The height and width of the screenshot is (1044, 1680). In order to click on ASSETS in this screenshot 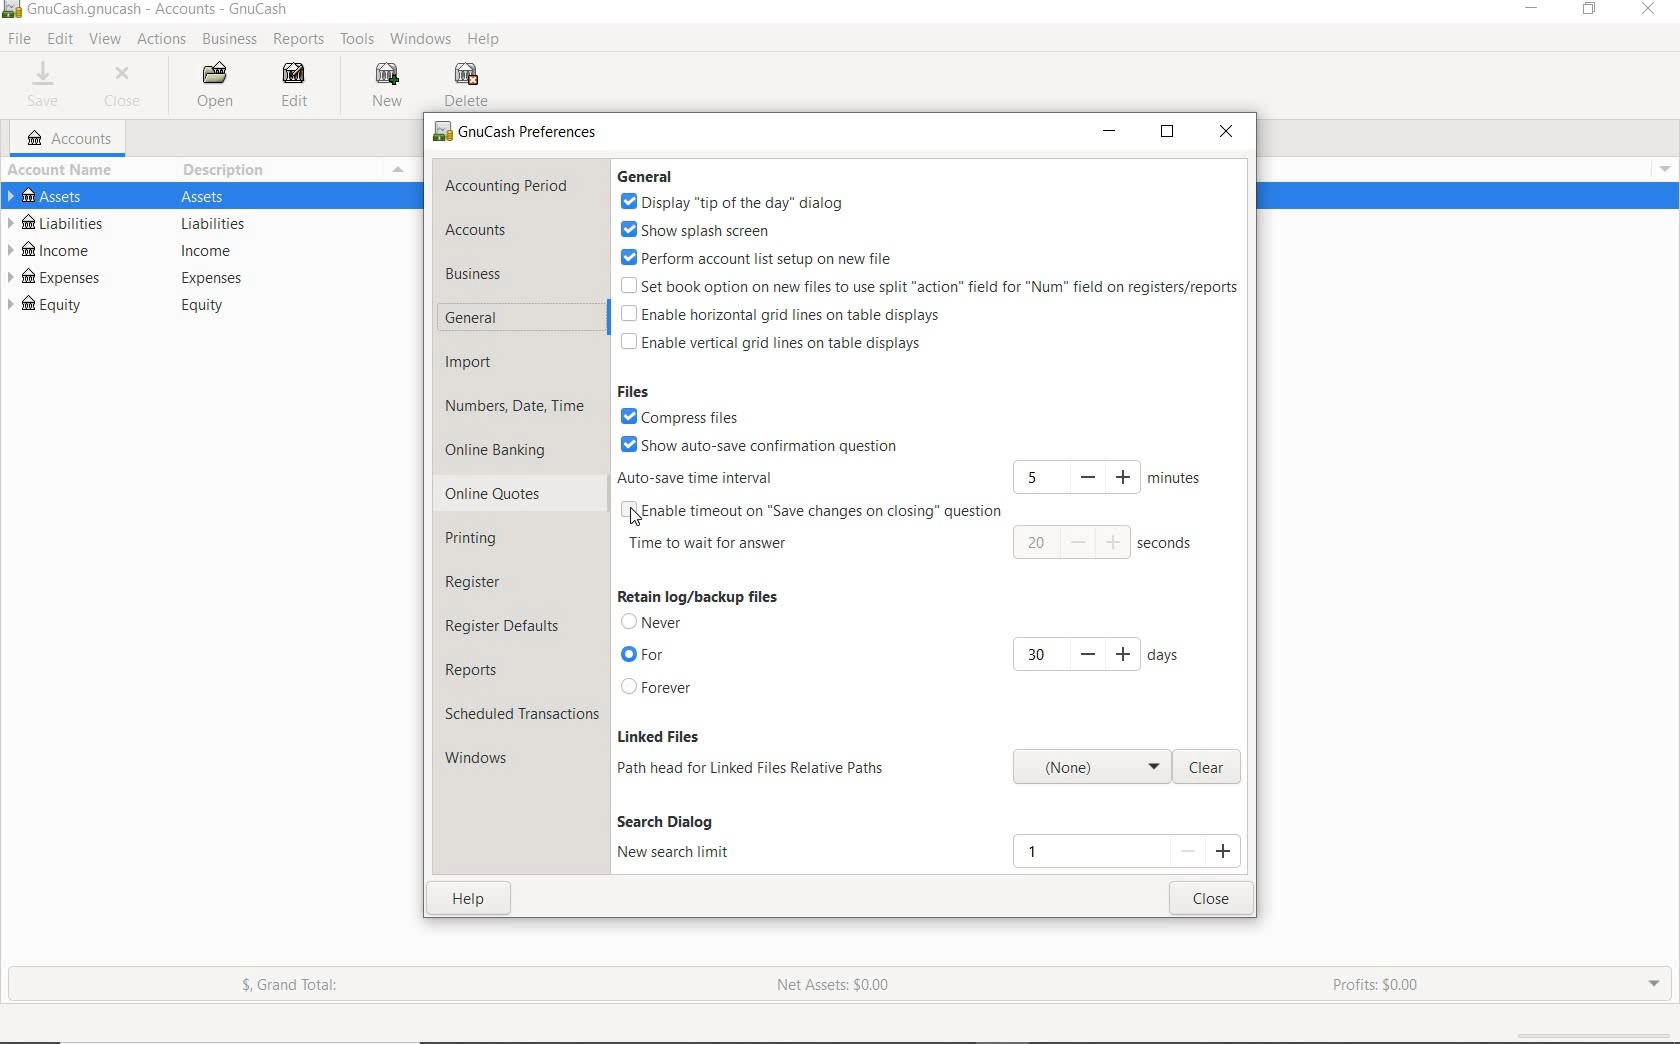, I will do `click(199, 198)`.